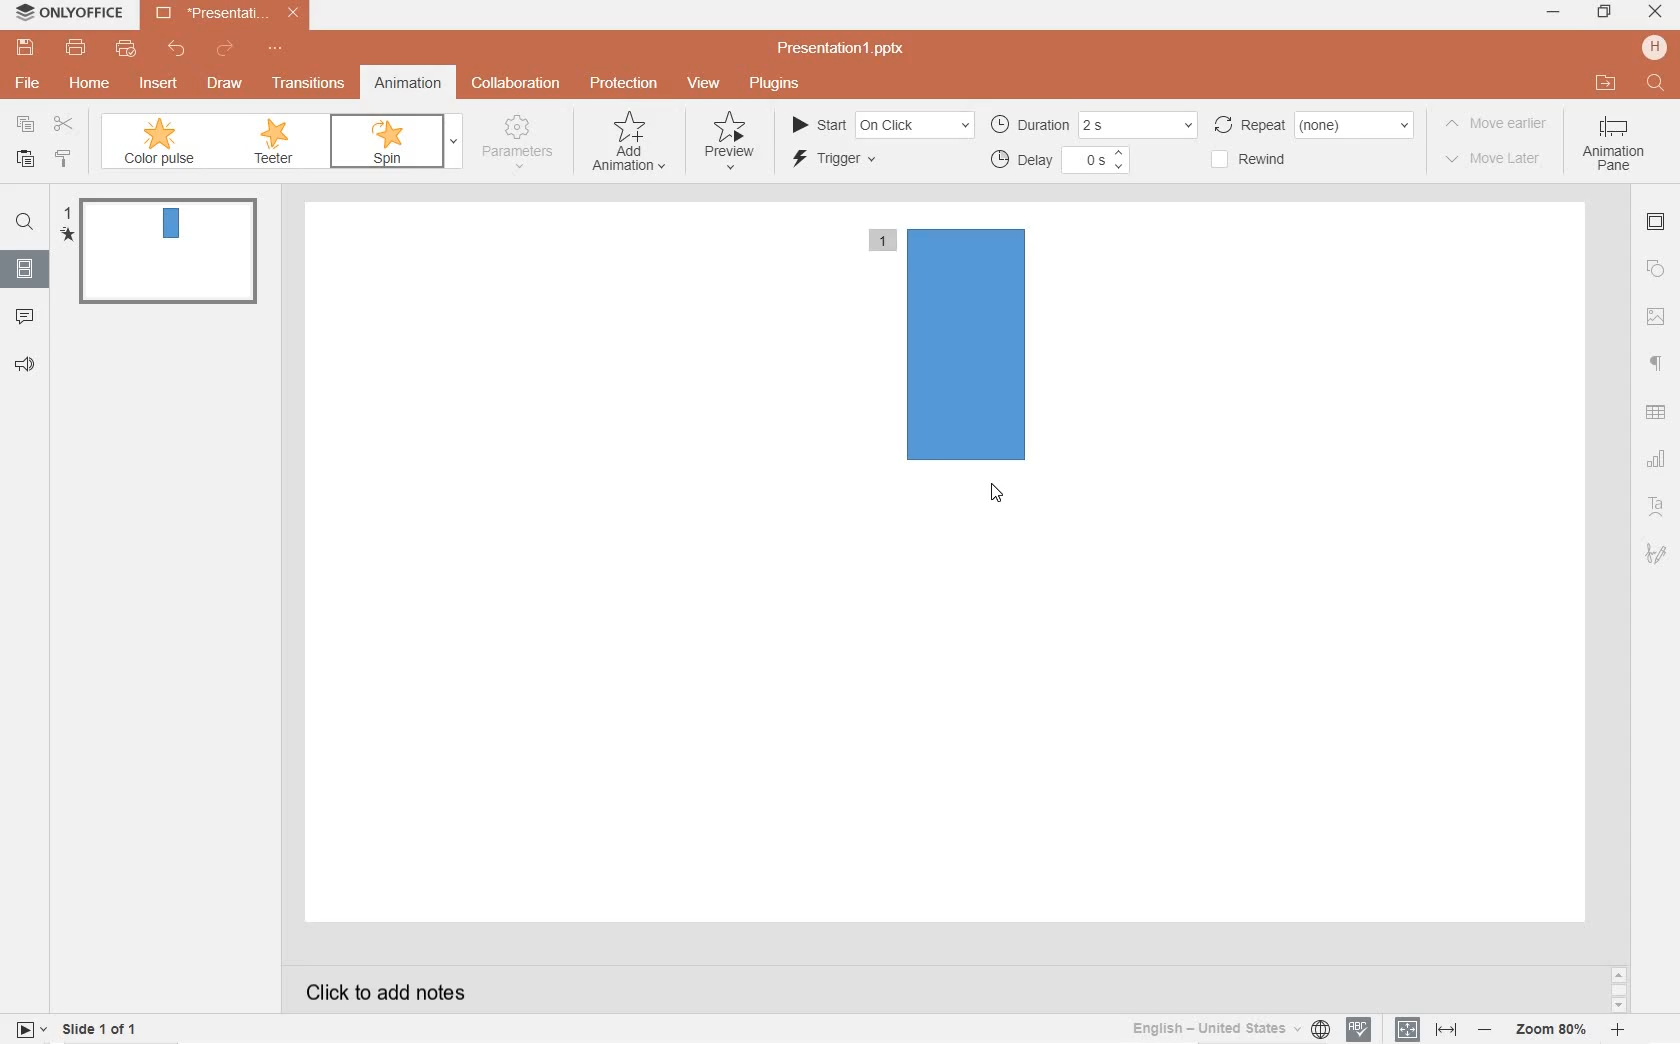 The width and height of the screenshot is (1680, 1044). What do you see at coordinates (1317, 124) in the screenshot?
I see `repeat` at bounding box center [1317, 124].